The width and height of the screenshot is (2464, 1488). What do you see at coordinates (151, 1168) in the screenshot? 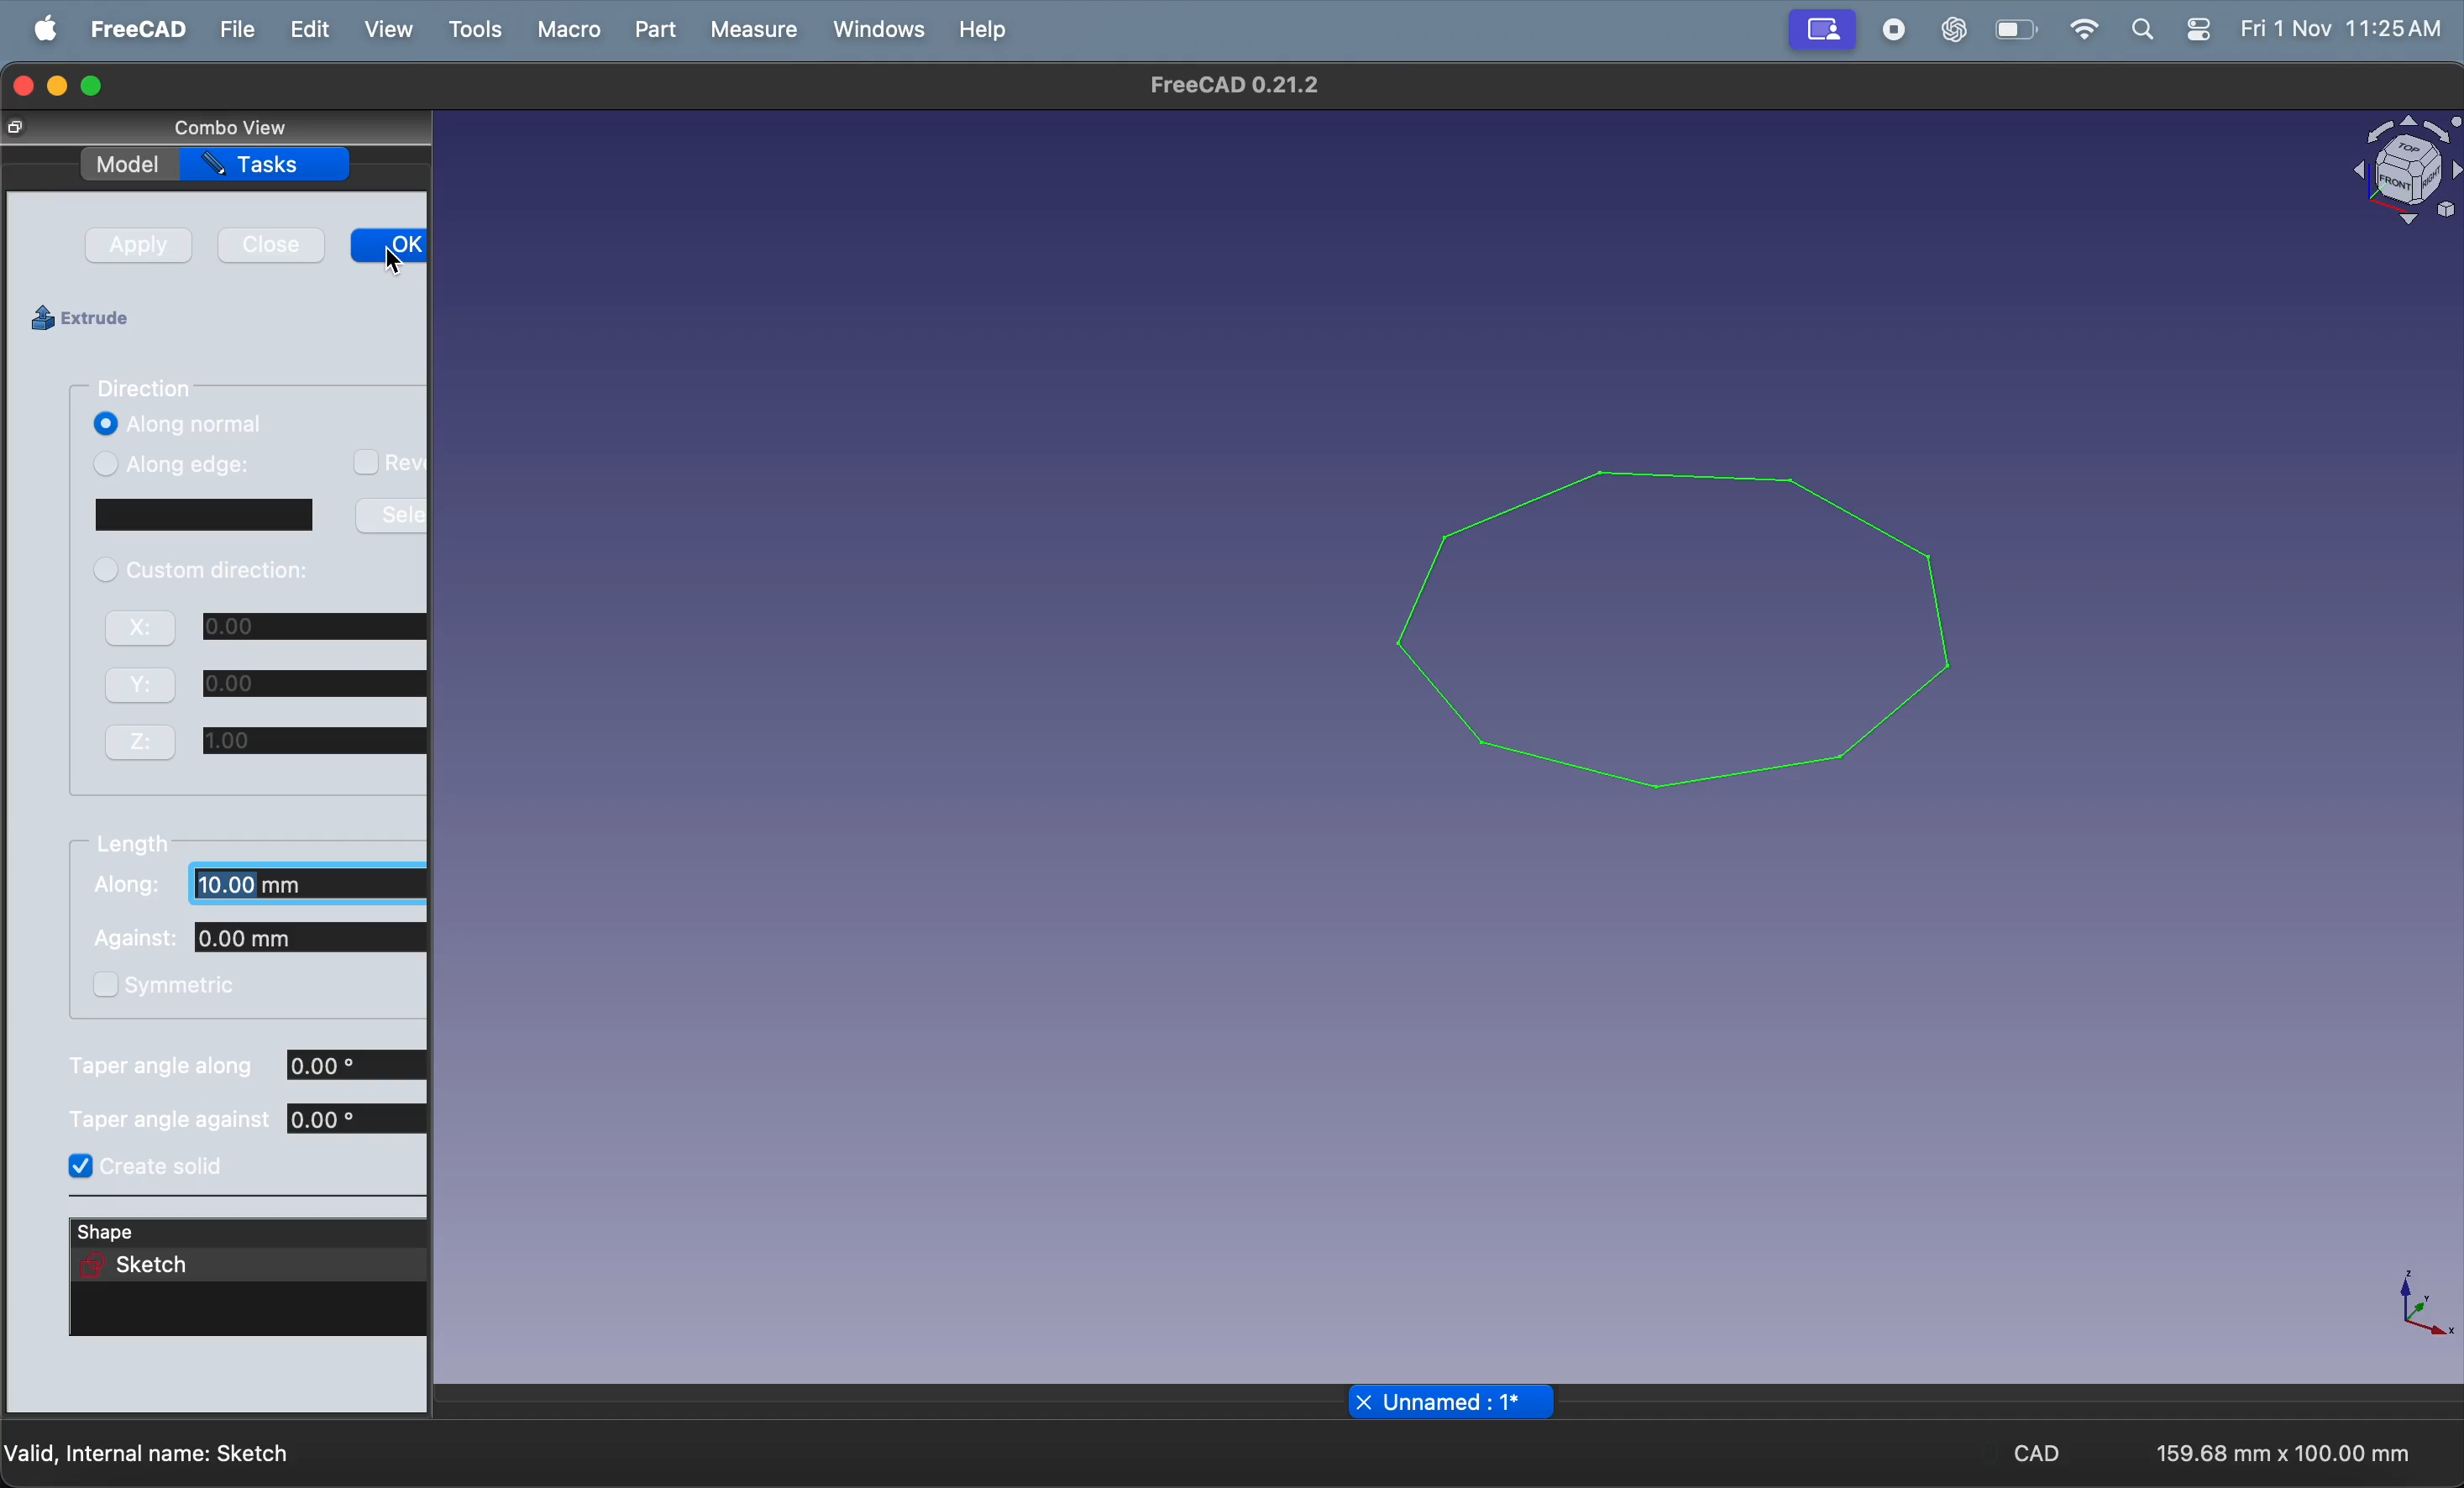
I see `create  solid` at bounding box center [151, 1168].